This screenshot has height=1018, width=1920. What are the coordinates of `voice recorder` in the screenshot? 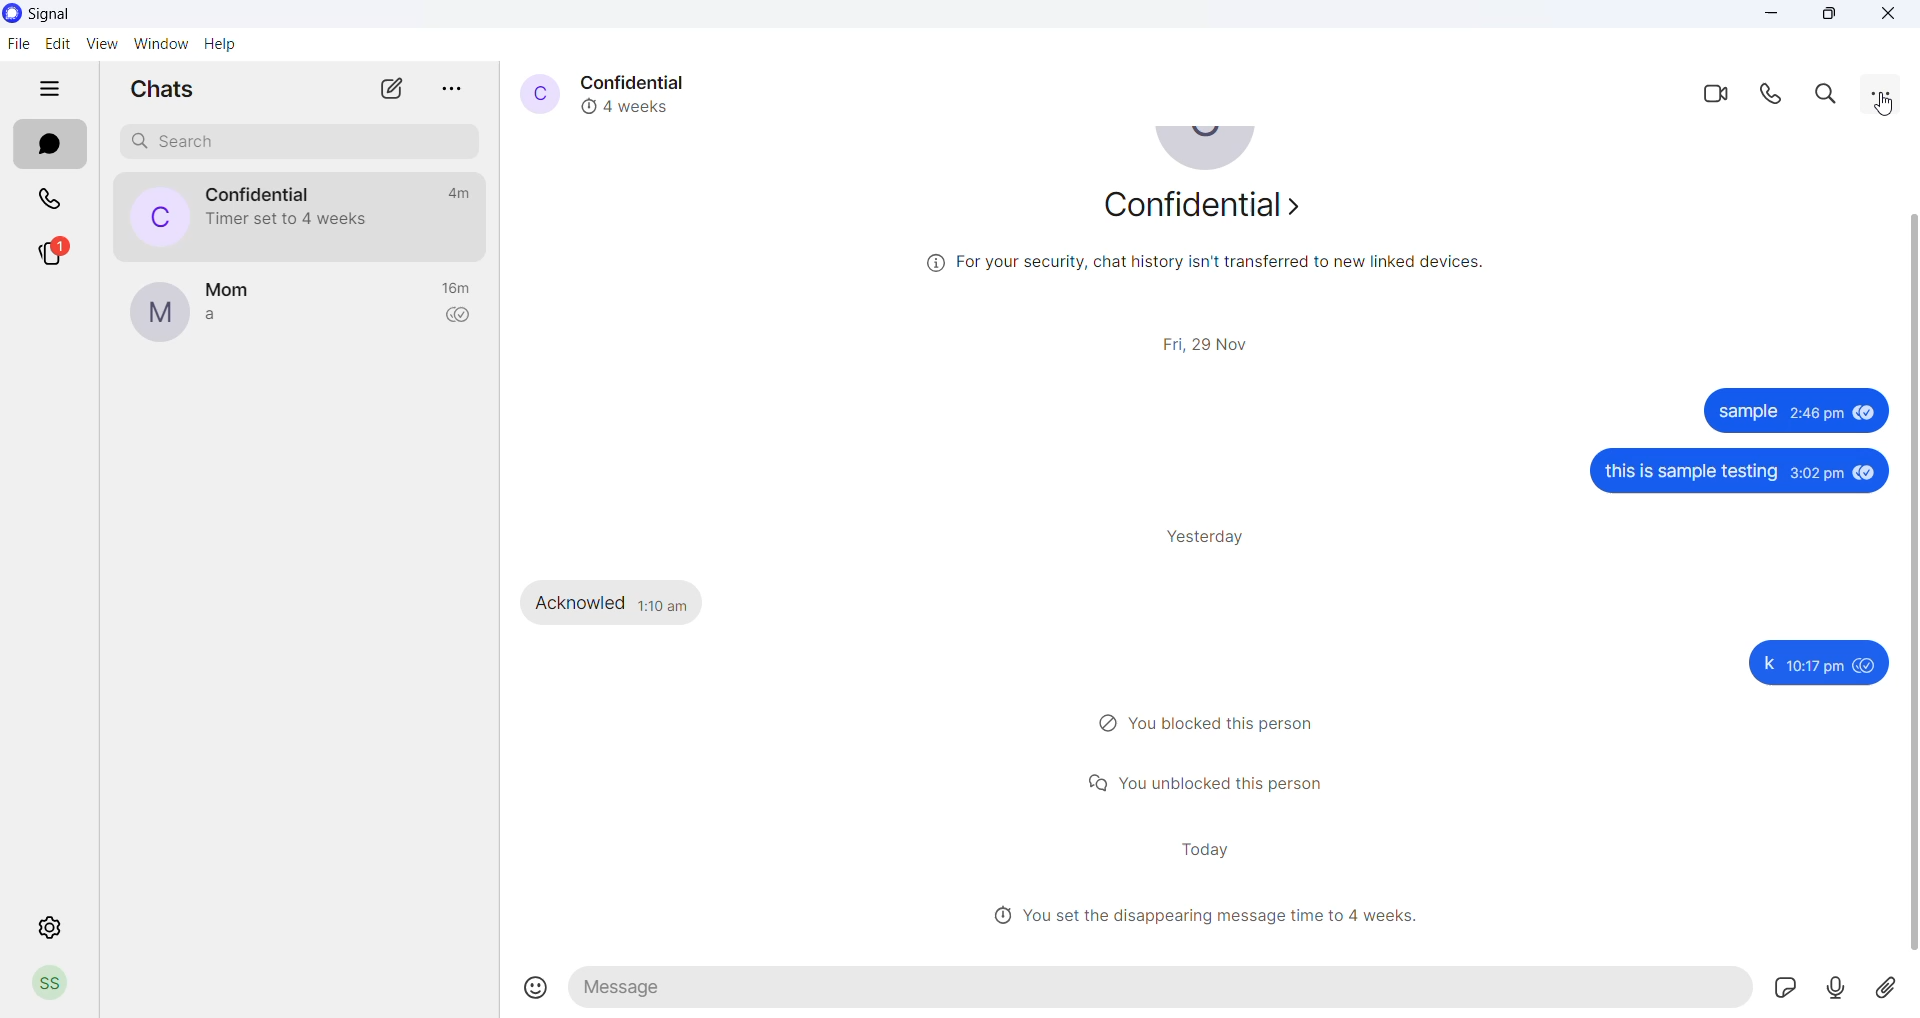 It's located at (1847, 989).